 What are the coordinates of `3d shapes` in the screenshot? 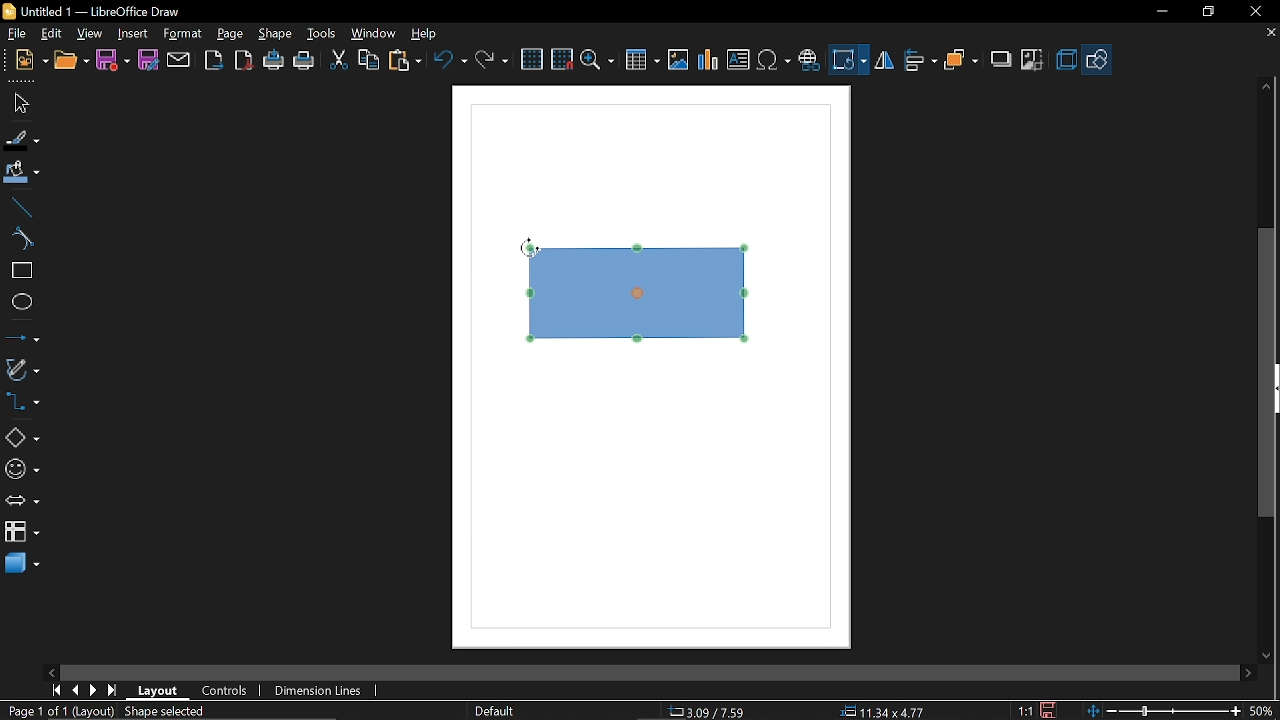 It's located at (22, 564).